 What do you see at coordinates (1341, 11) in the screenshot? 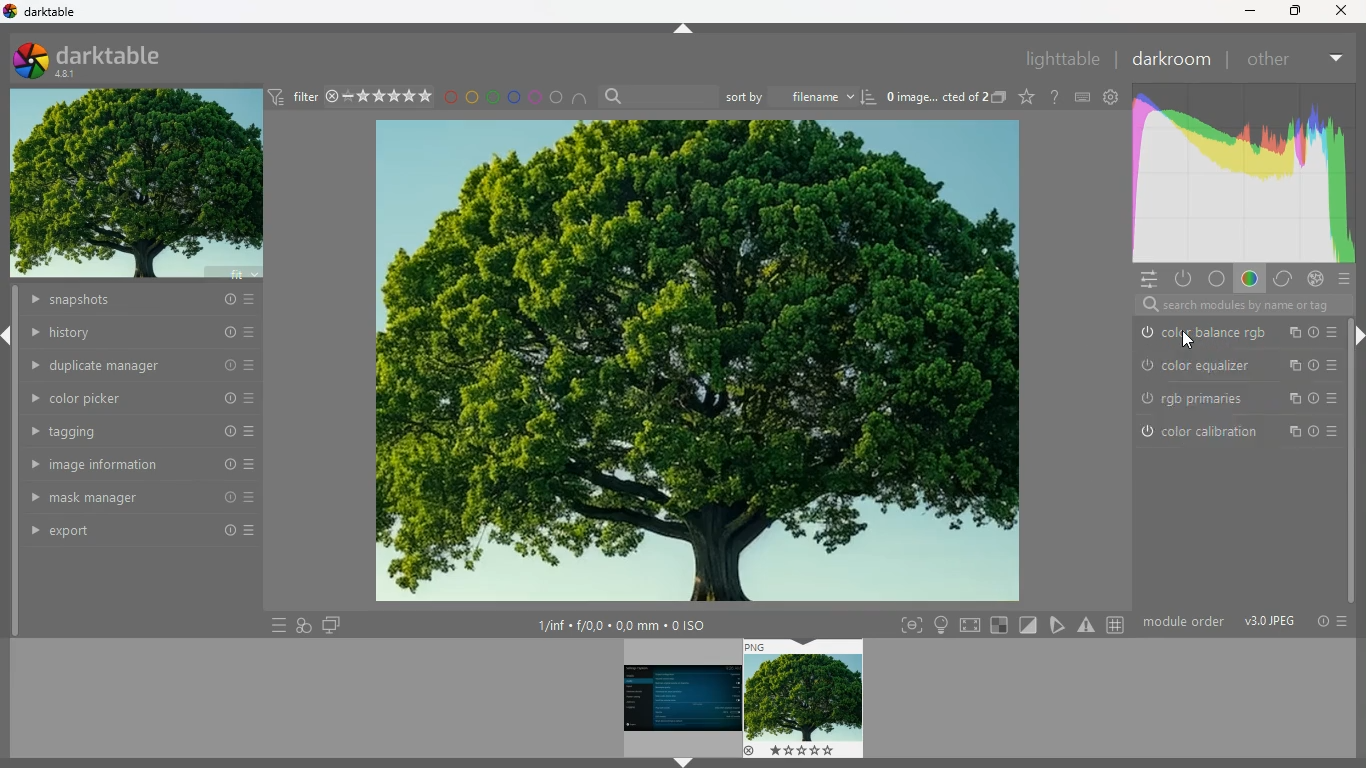
I see `` at bounding box center [1341, 11].